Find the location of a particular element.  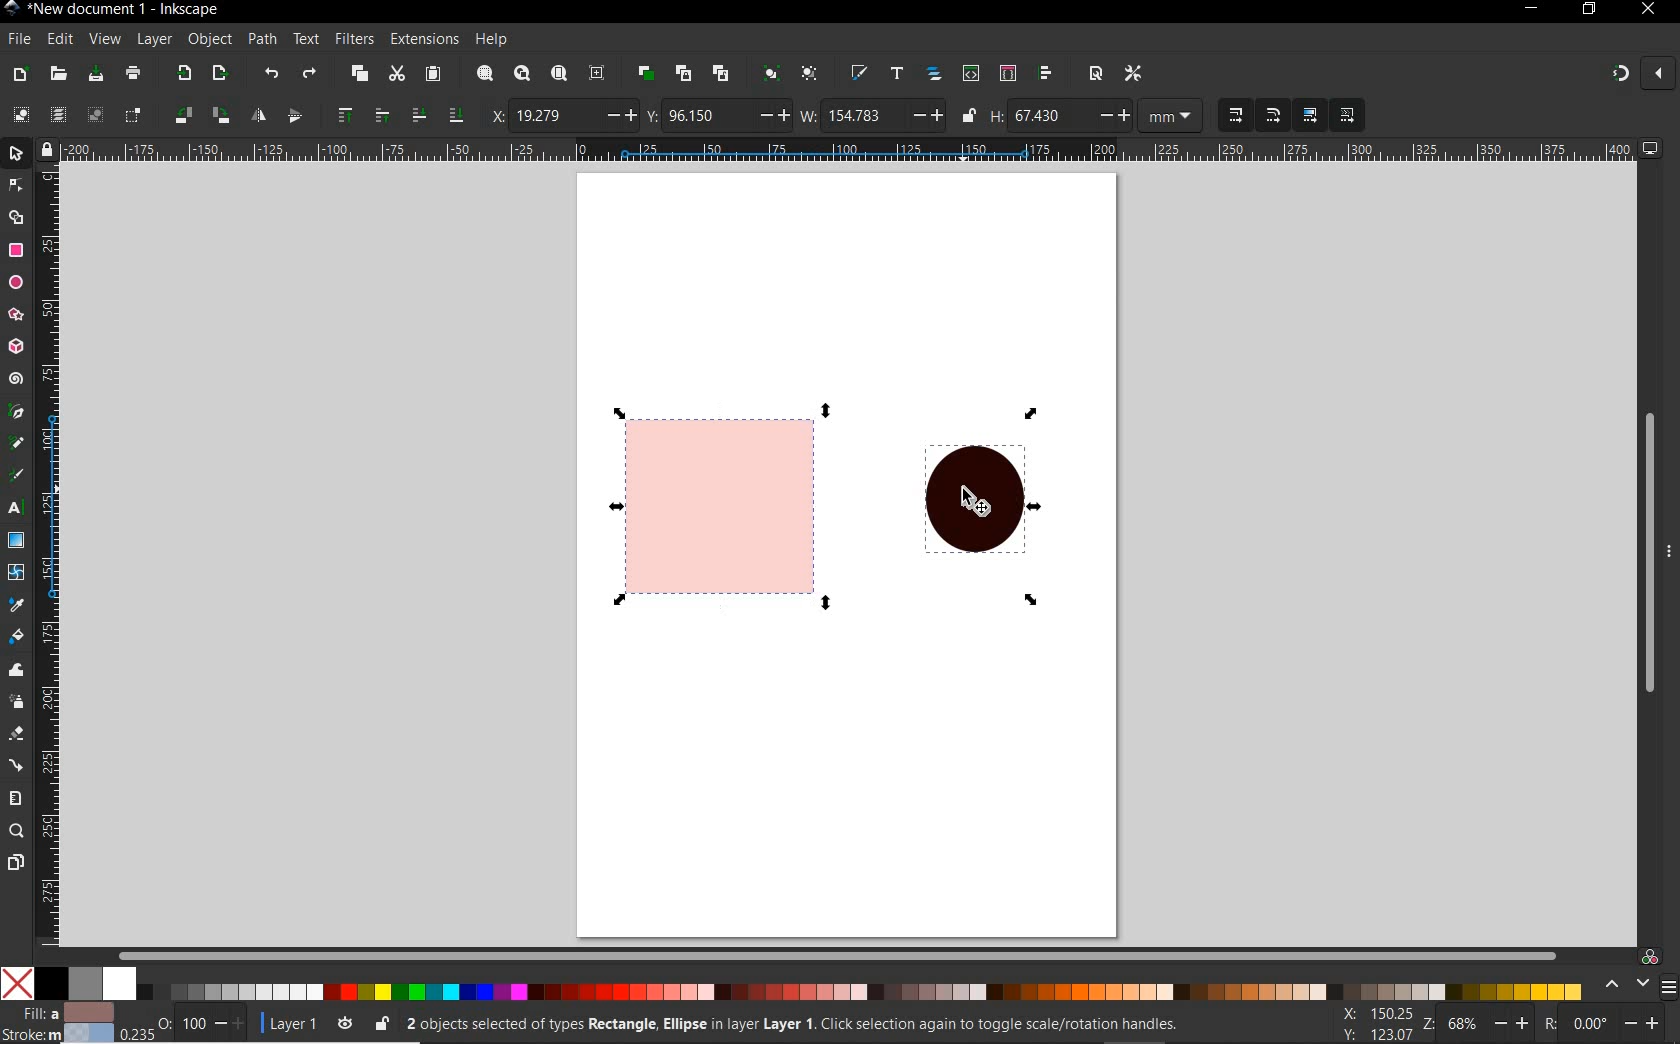

when scaling objects is located at coordinates (1235, 115).